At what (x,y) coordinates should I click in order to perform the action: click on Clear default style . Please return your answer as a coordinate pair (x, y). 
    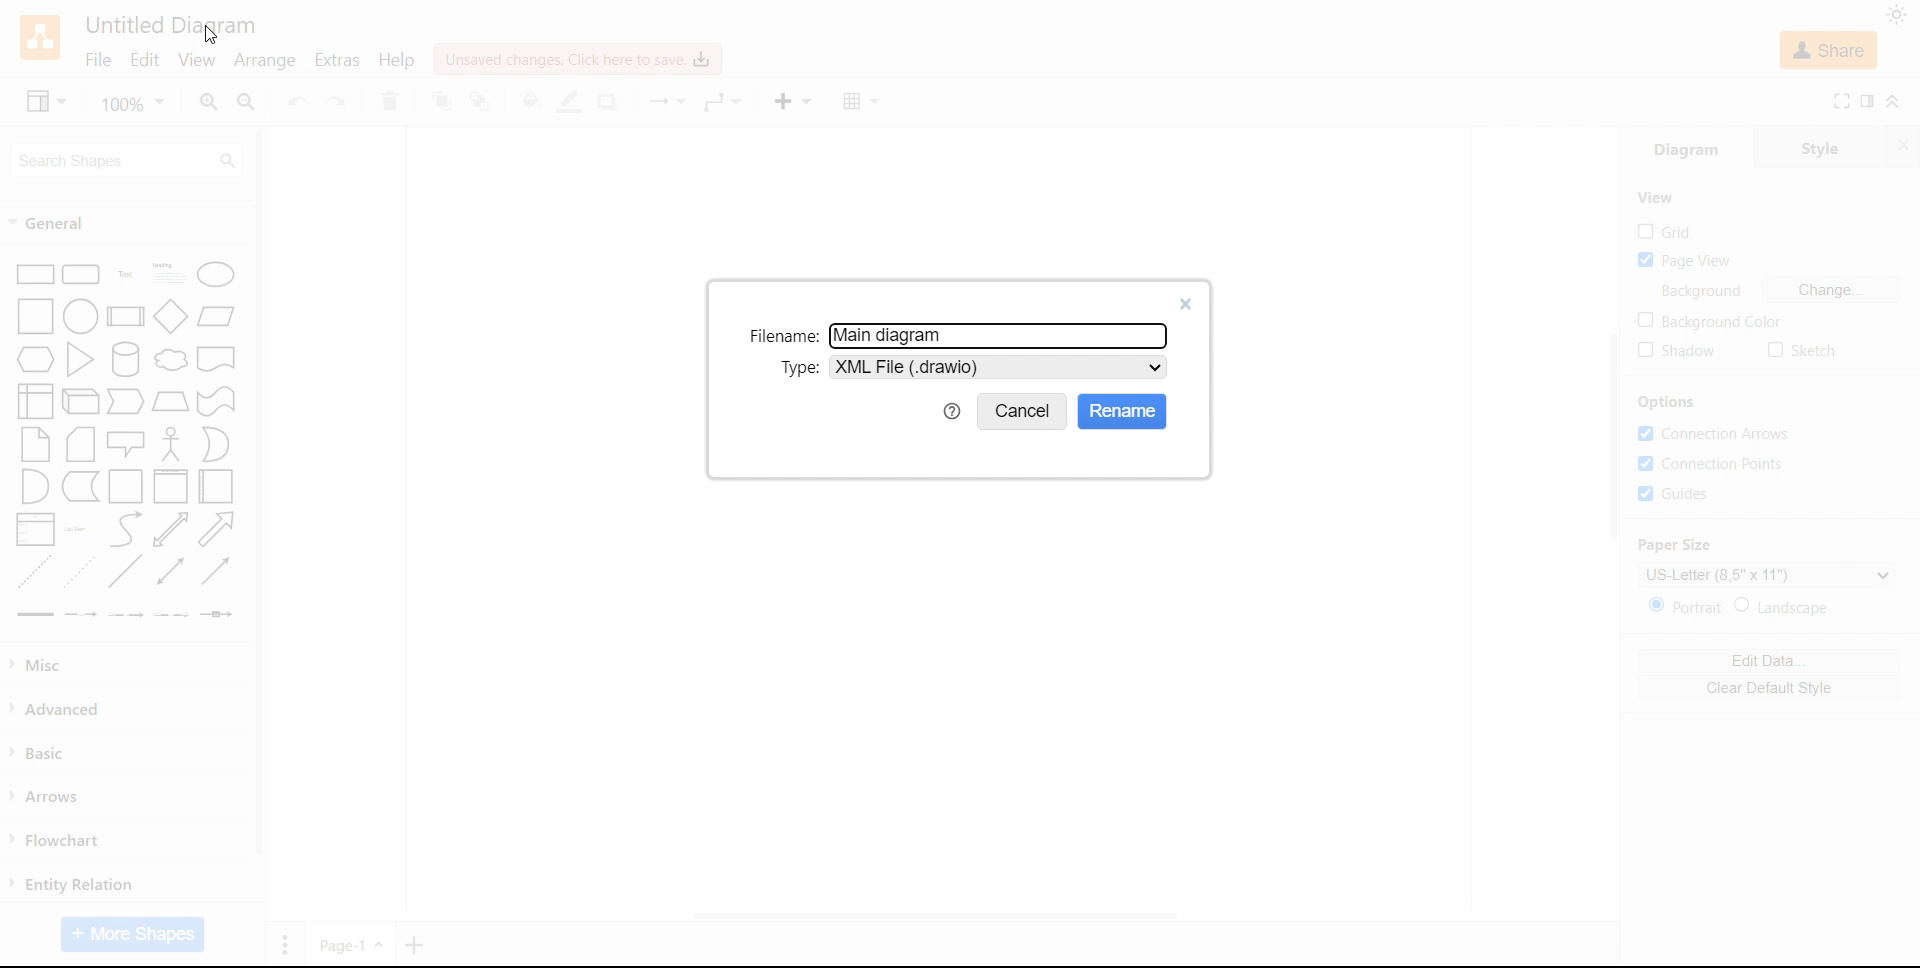
    Looking at the image, I should click on (1768, 687).